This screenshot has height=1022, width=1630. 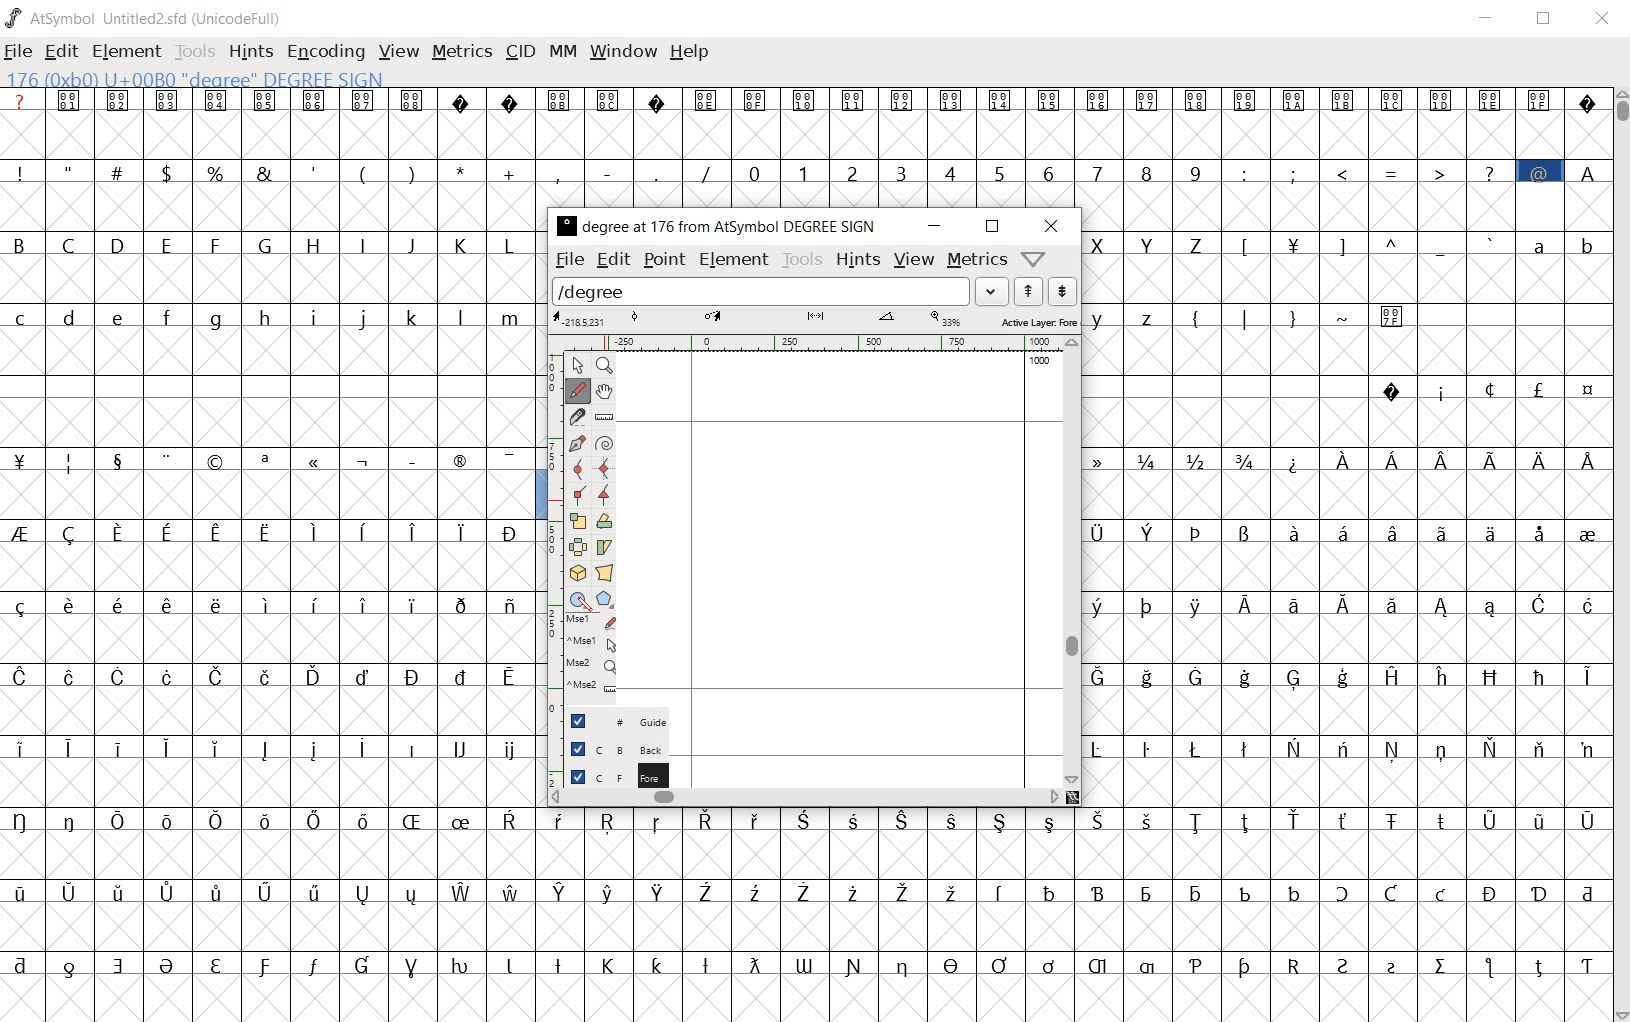 I want to click on empty glyph slots, so click(x=1344, y=279).